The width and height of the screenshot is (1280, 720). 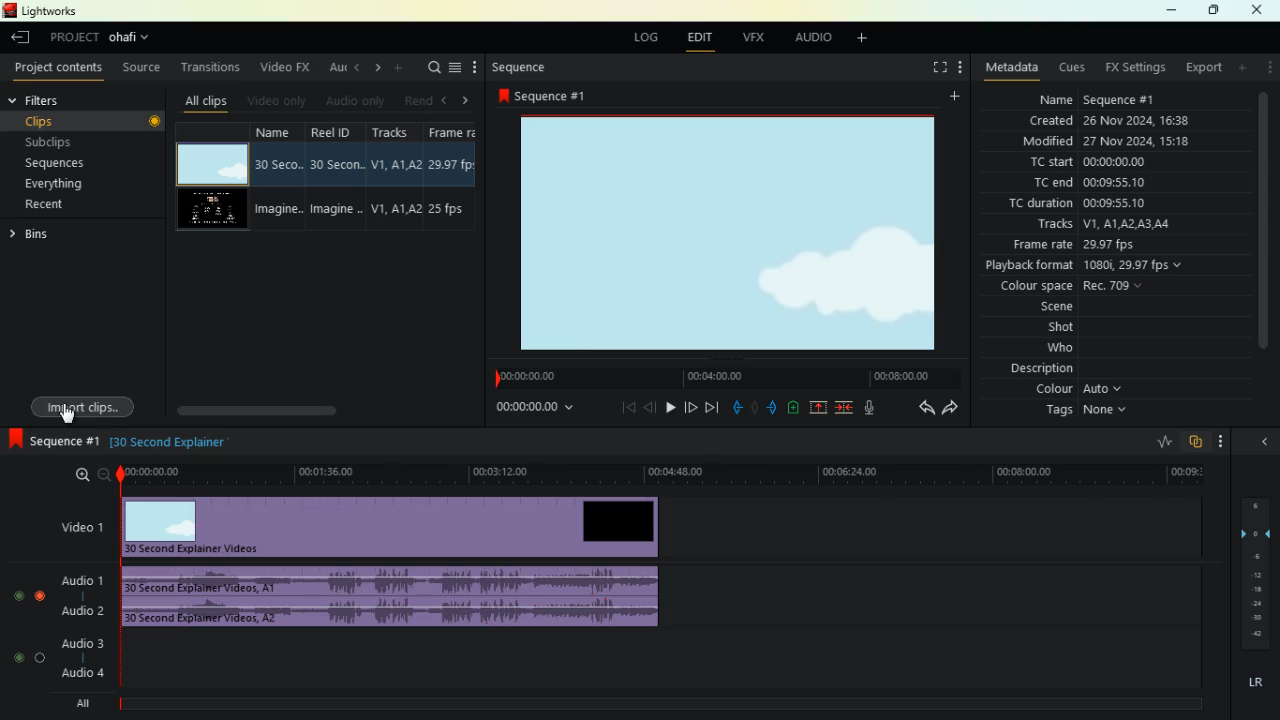 What do you see at coordinates (338, 69) in the screenshot?
I see `au` at bounding box center [338, 69].